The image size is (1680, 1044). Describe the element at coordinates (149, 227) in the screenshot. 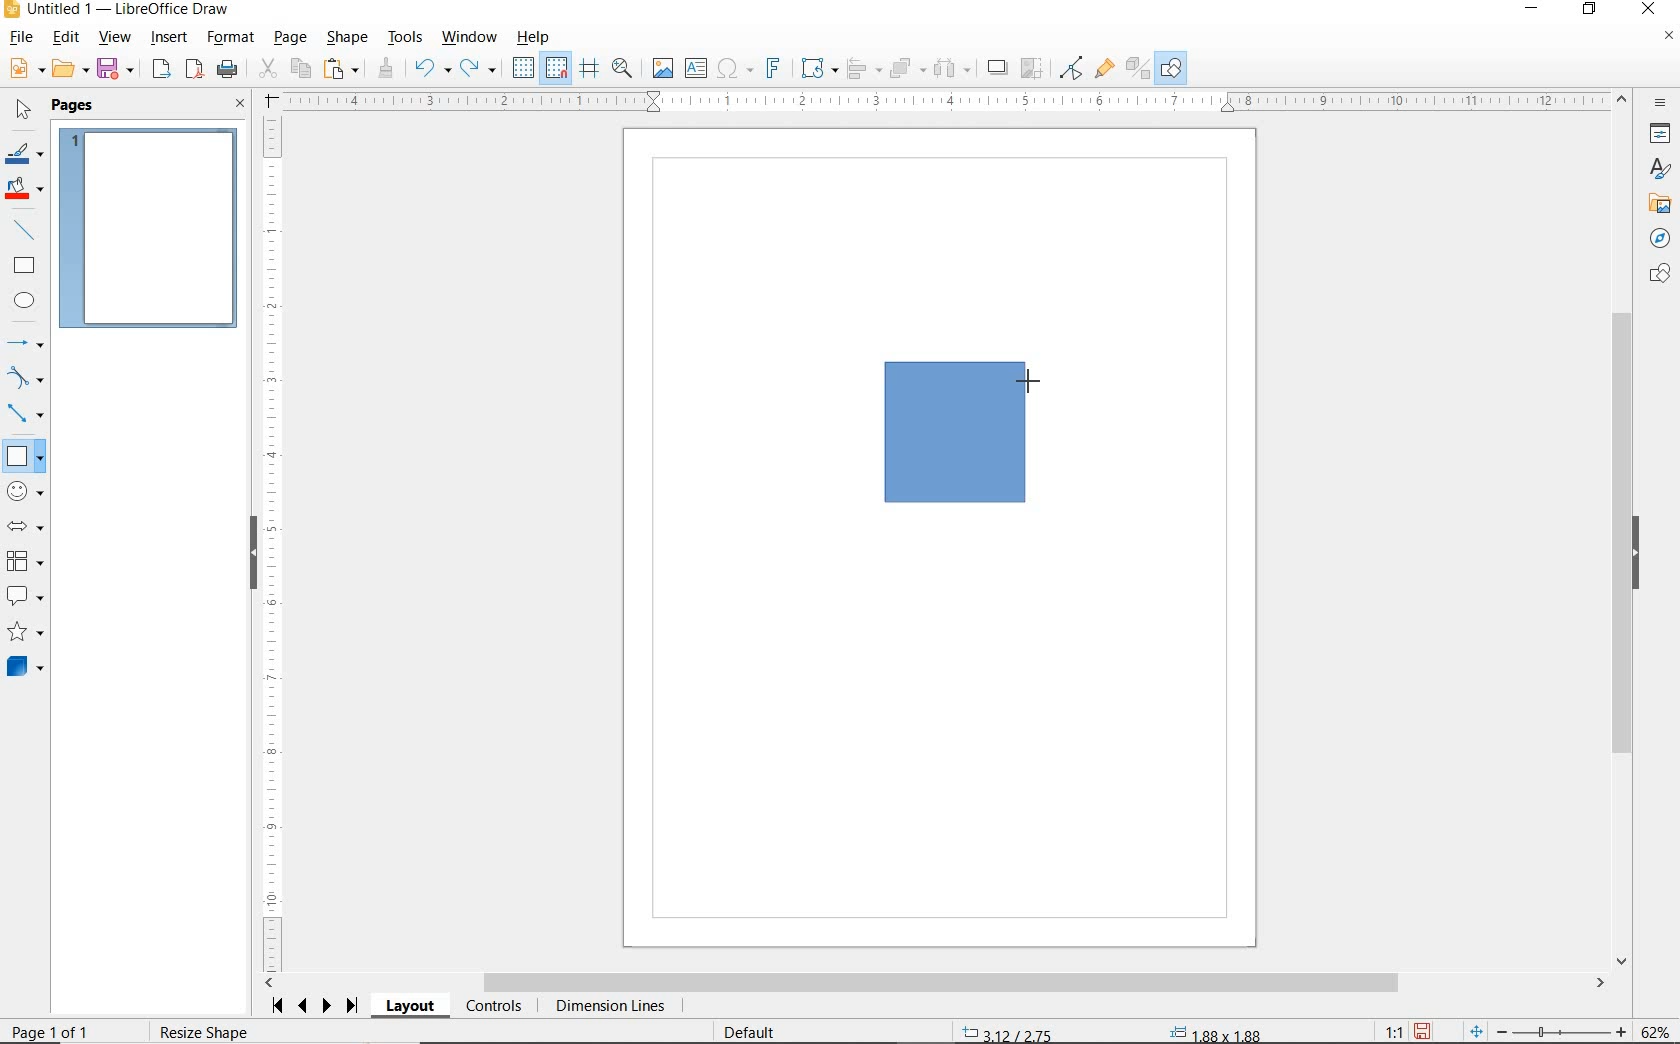

I see `PAGE 1` at that location.